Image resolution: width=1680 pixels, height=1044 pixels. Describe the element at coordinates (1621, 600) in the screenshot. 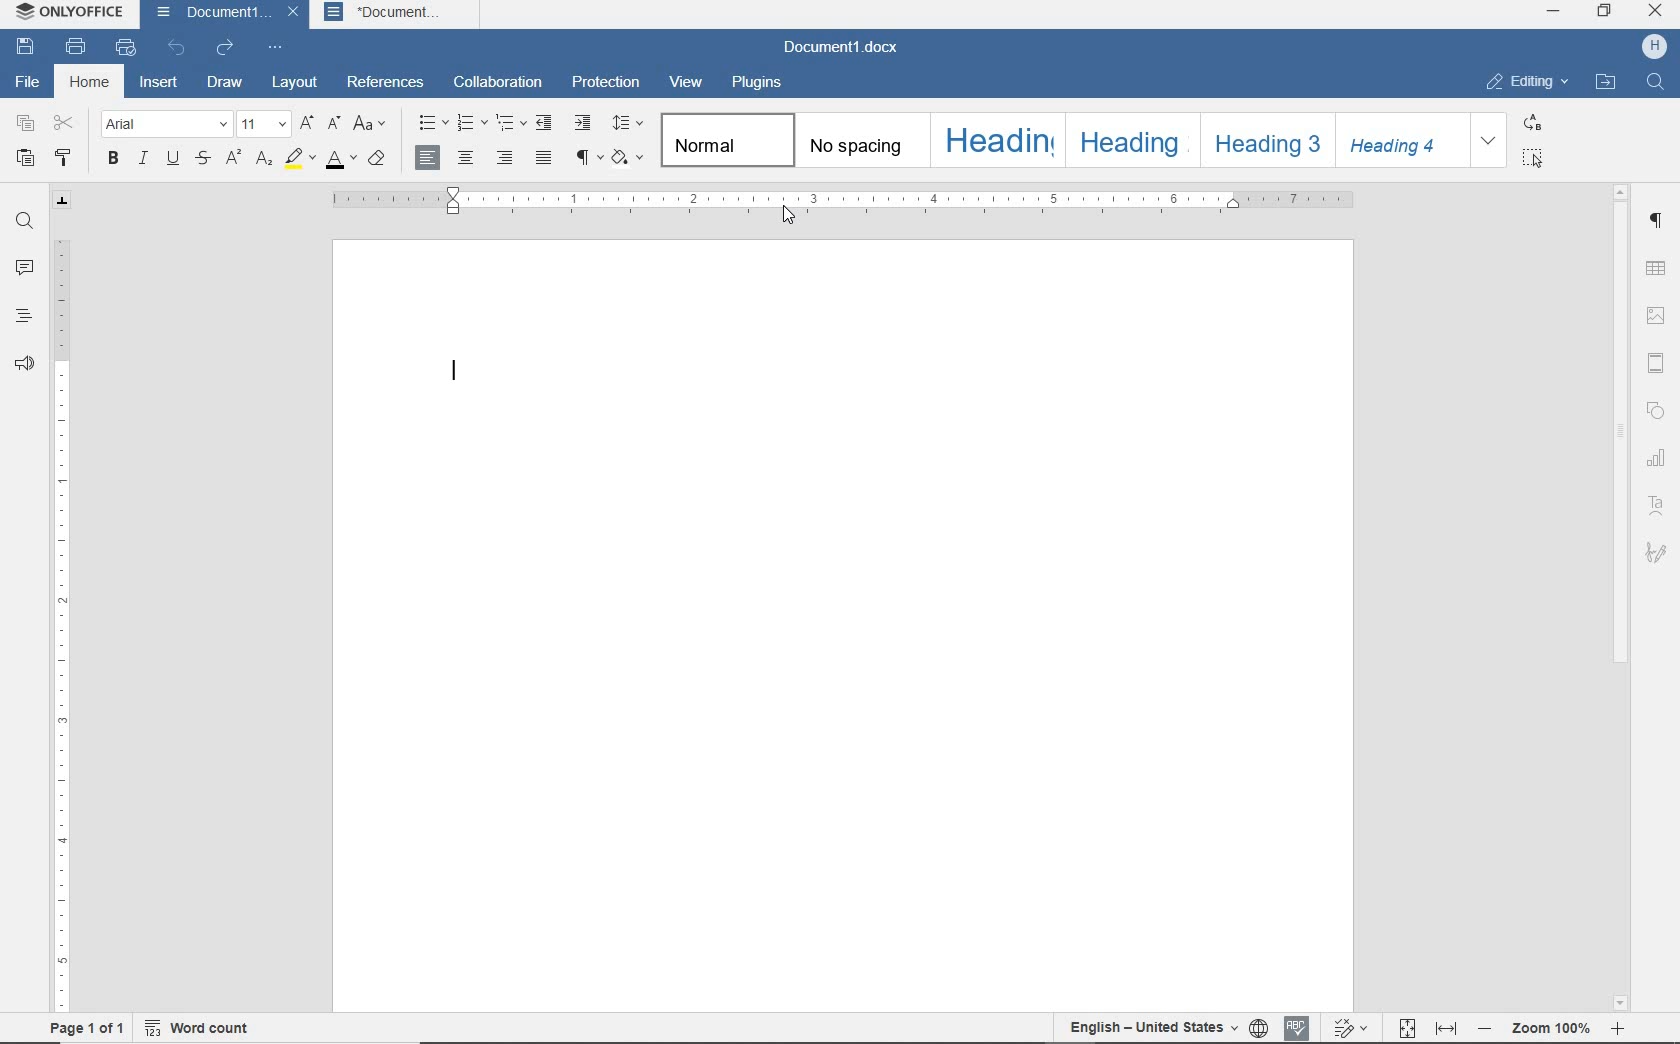

I see `SCROLLBAR` at that location.